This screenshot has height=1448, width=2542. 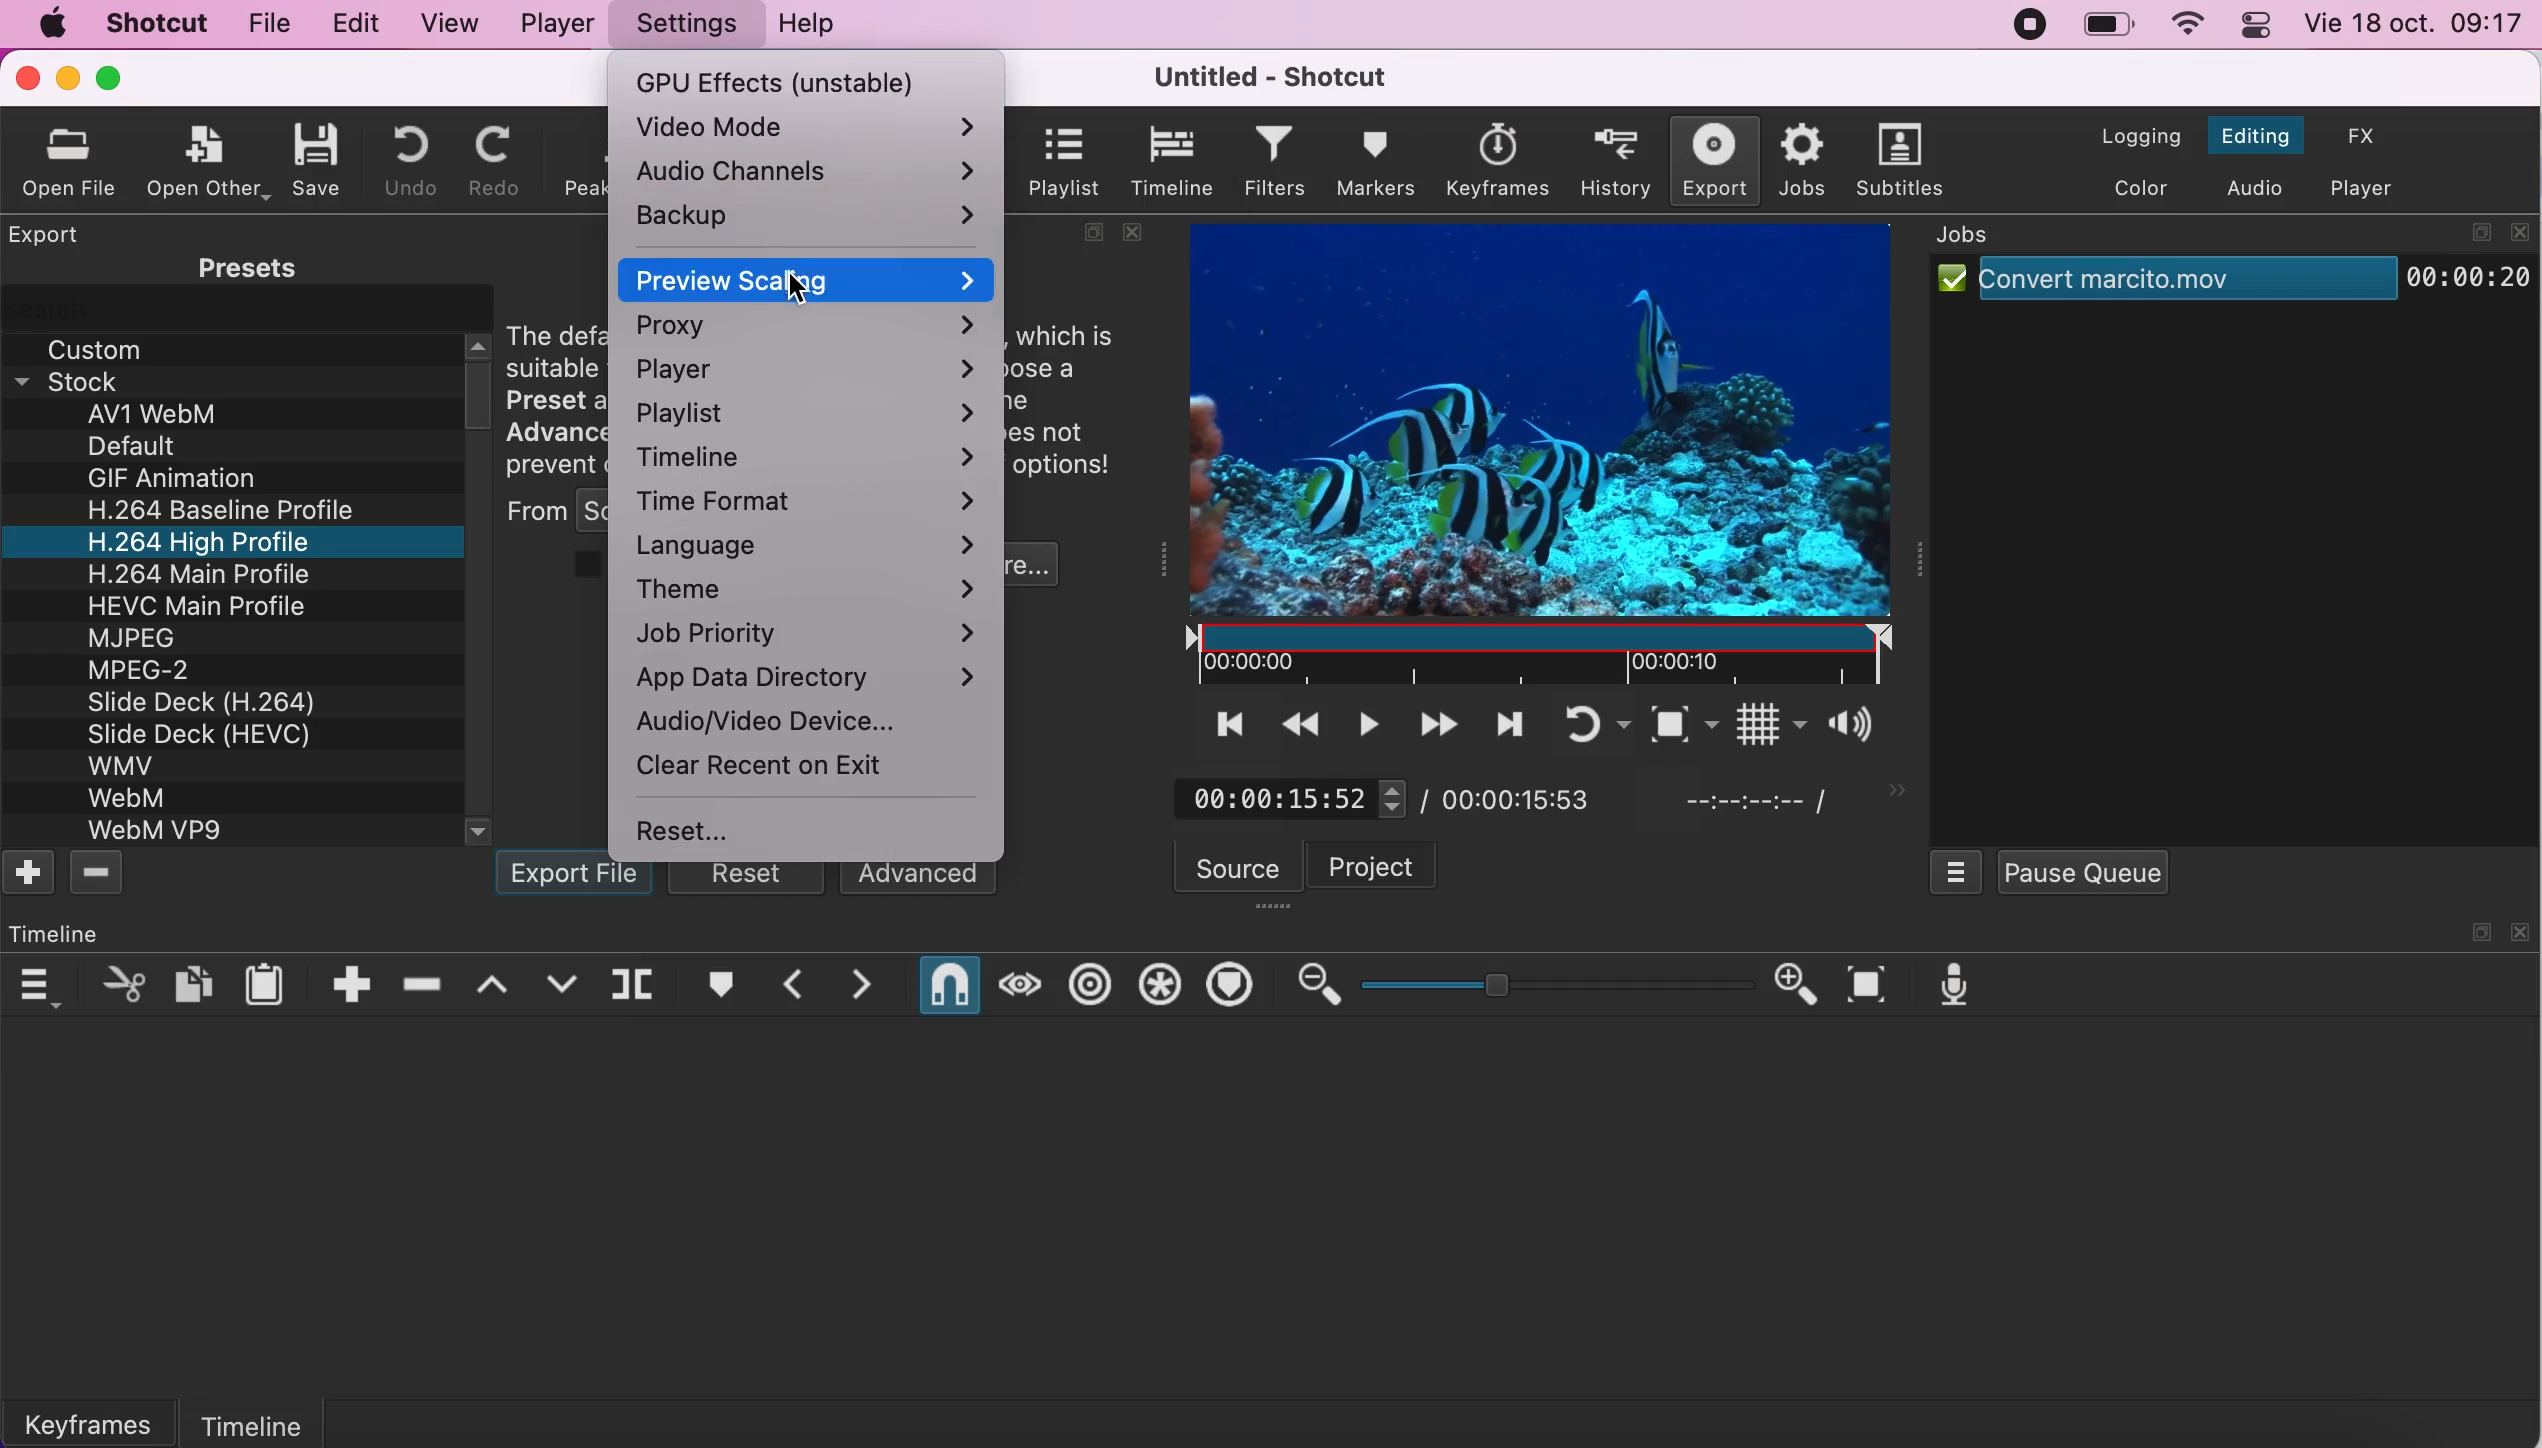 I want to click on WebM VP9, so click(x=159, y=831).